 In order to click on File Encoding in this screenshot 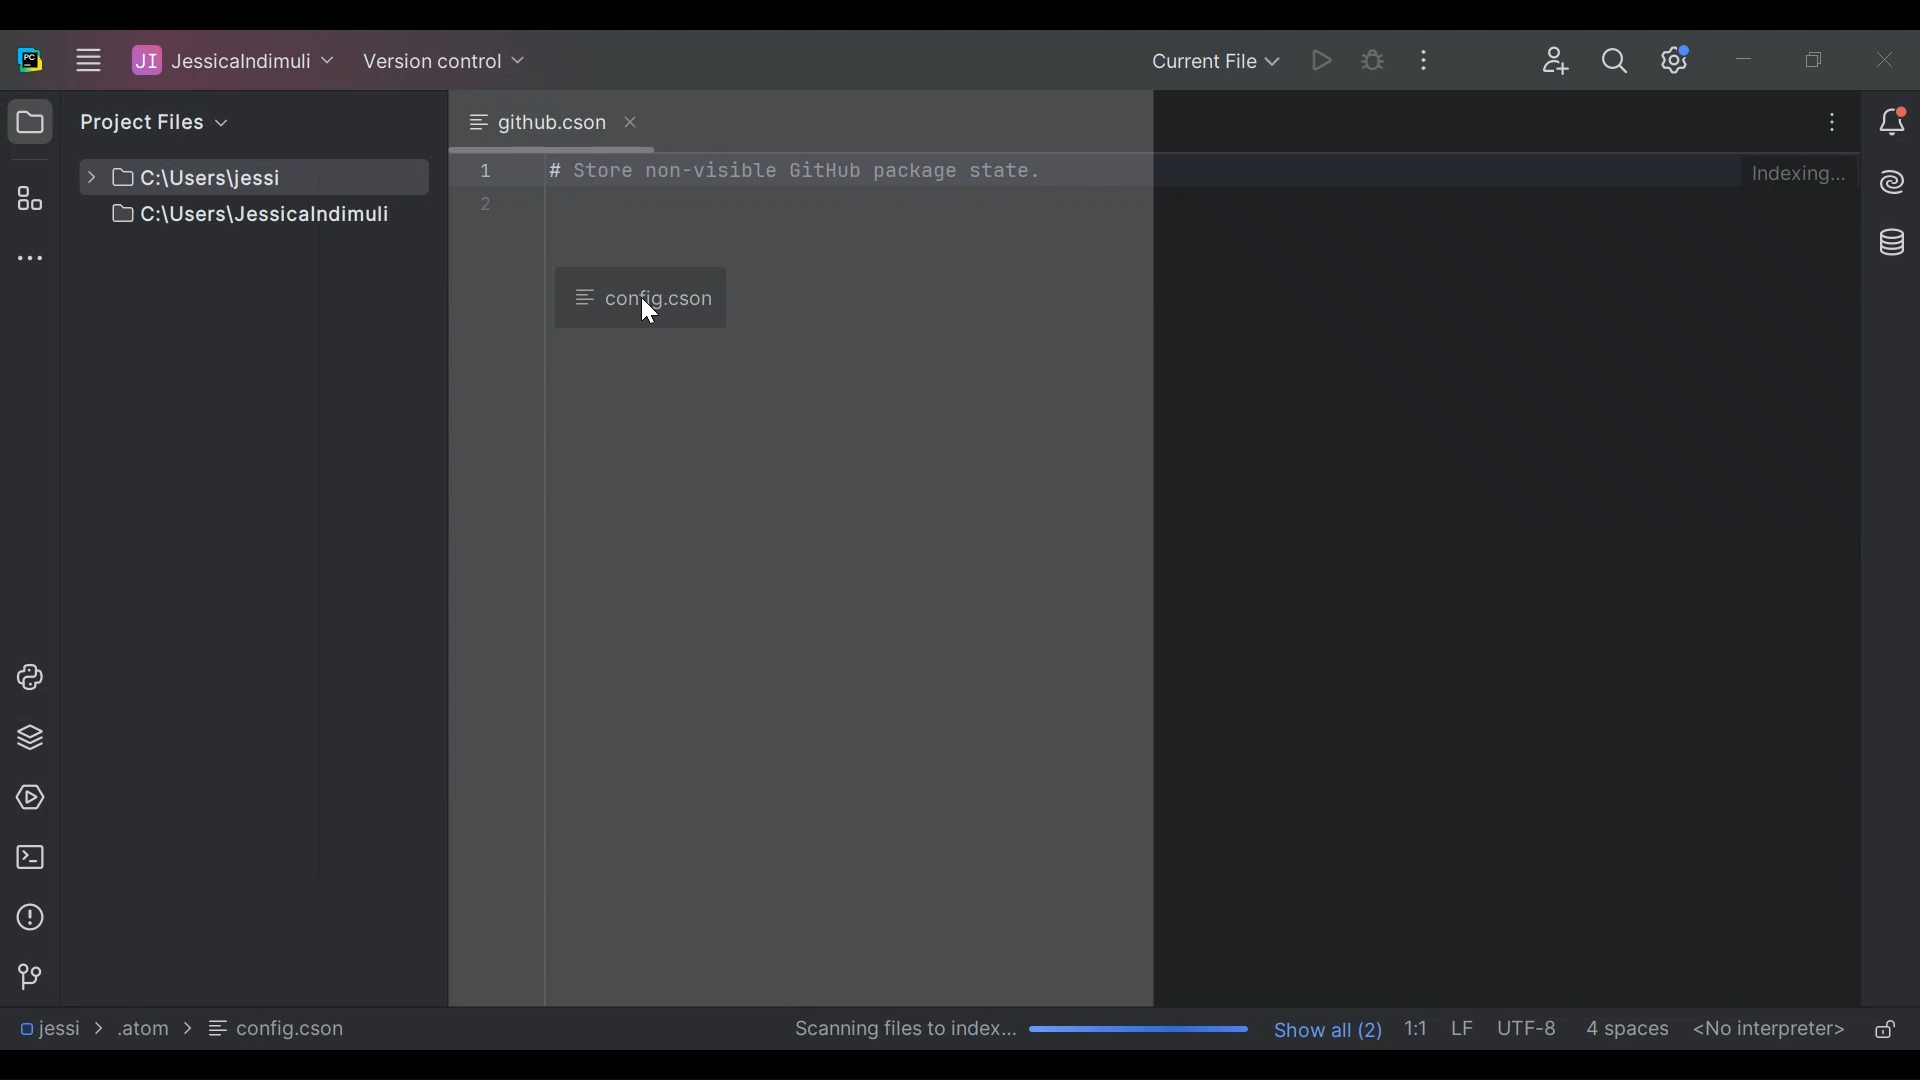, I will do `click(1531, 1028)`.